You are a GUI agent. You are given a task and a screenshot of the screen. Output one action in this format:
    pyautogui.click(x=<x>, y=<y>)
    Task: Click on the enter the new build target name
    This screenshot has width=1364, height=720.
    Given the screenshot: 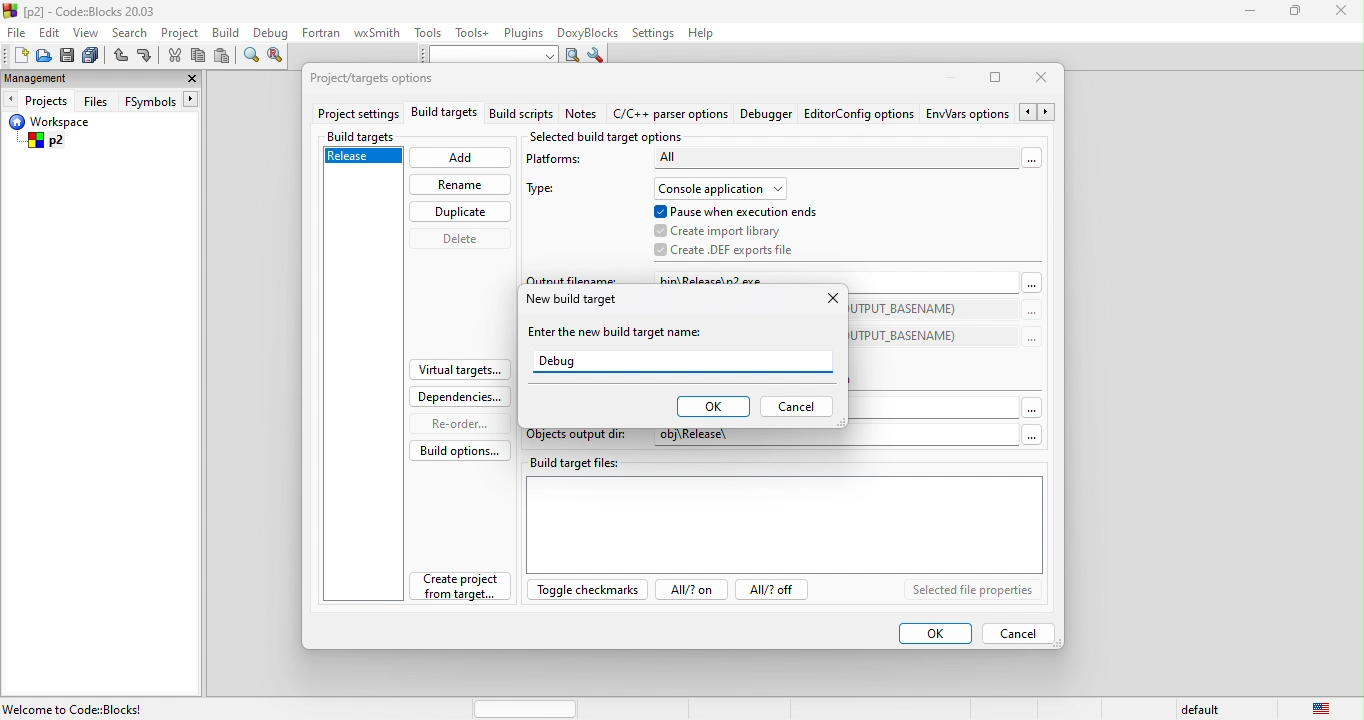 What is the action you would take?
    pyautogui.click(x=681, y=333)
    